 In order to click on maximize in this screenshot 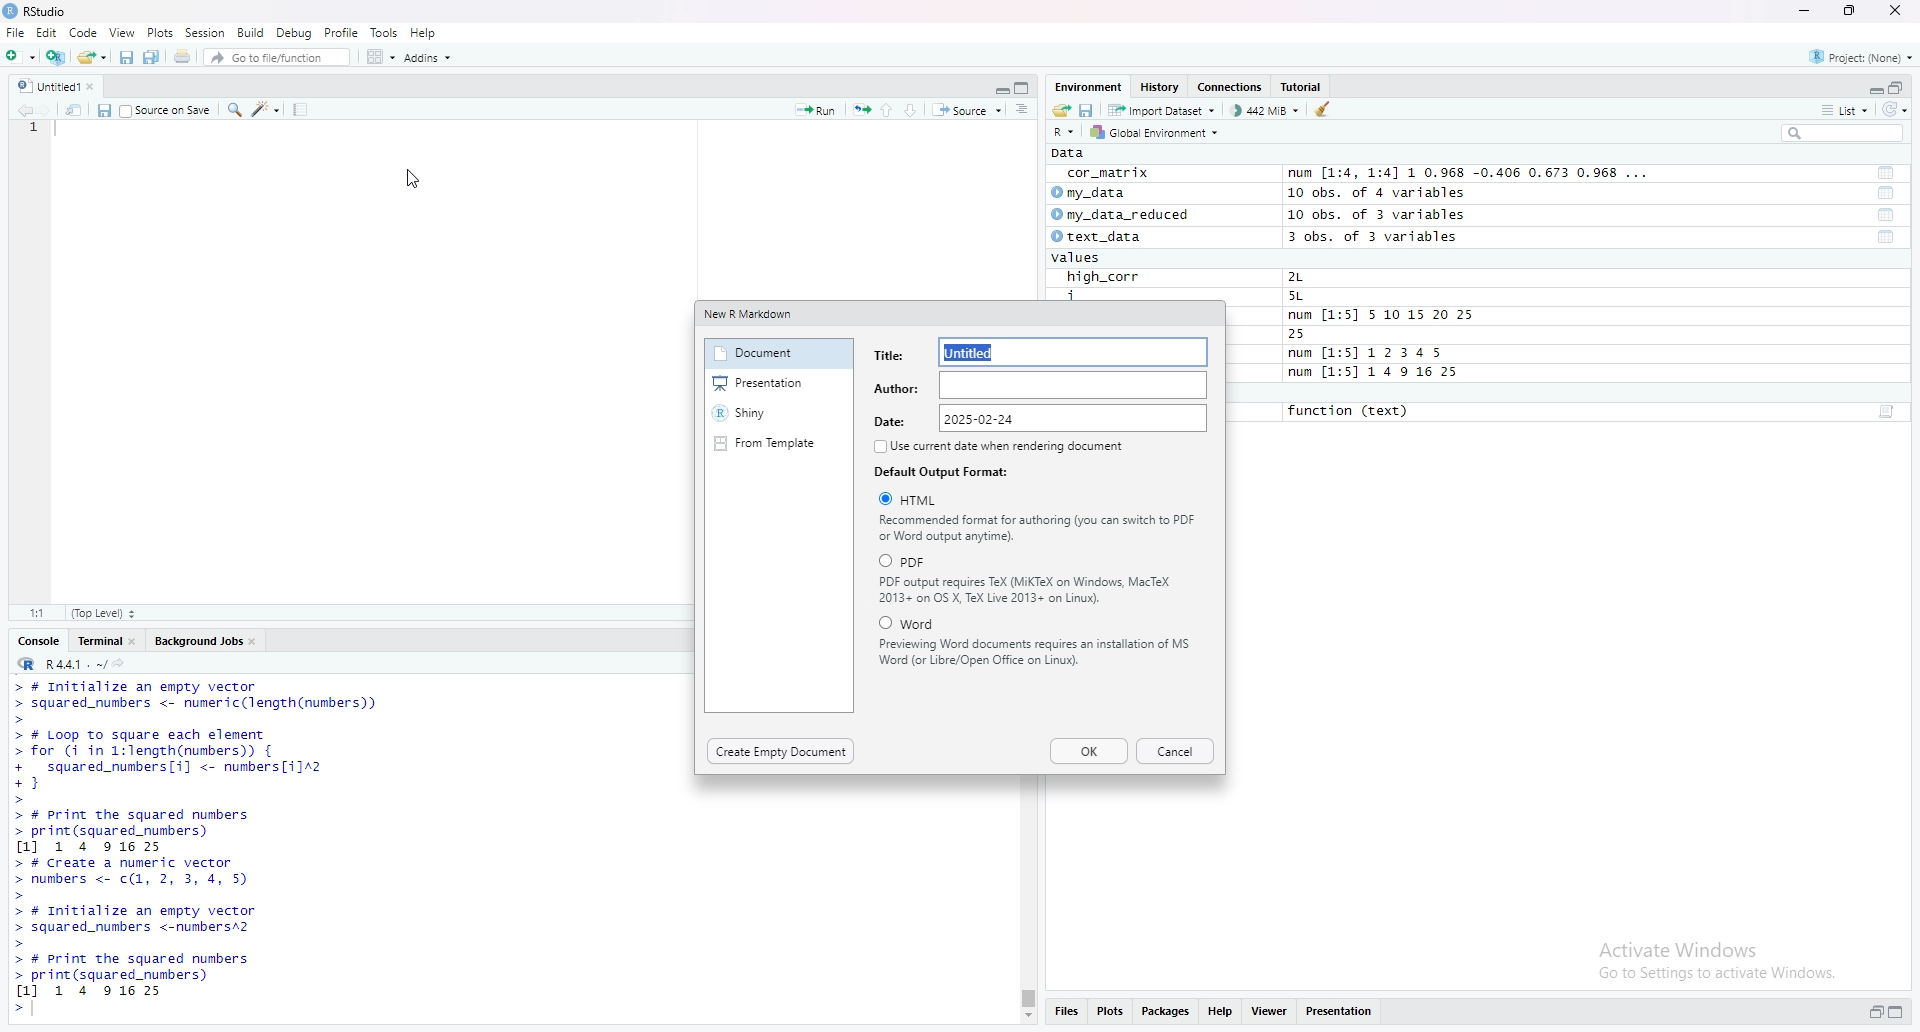, I will do `click(1899, 1011)`.